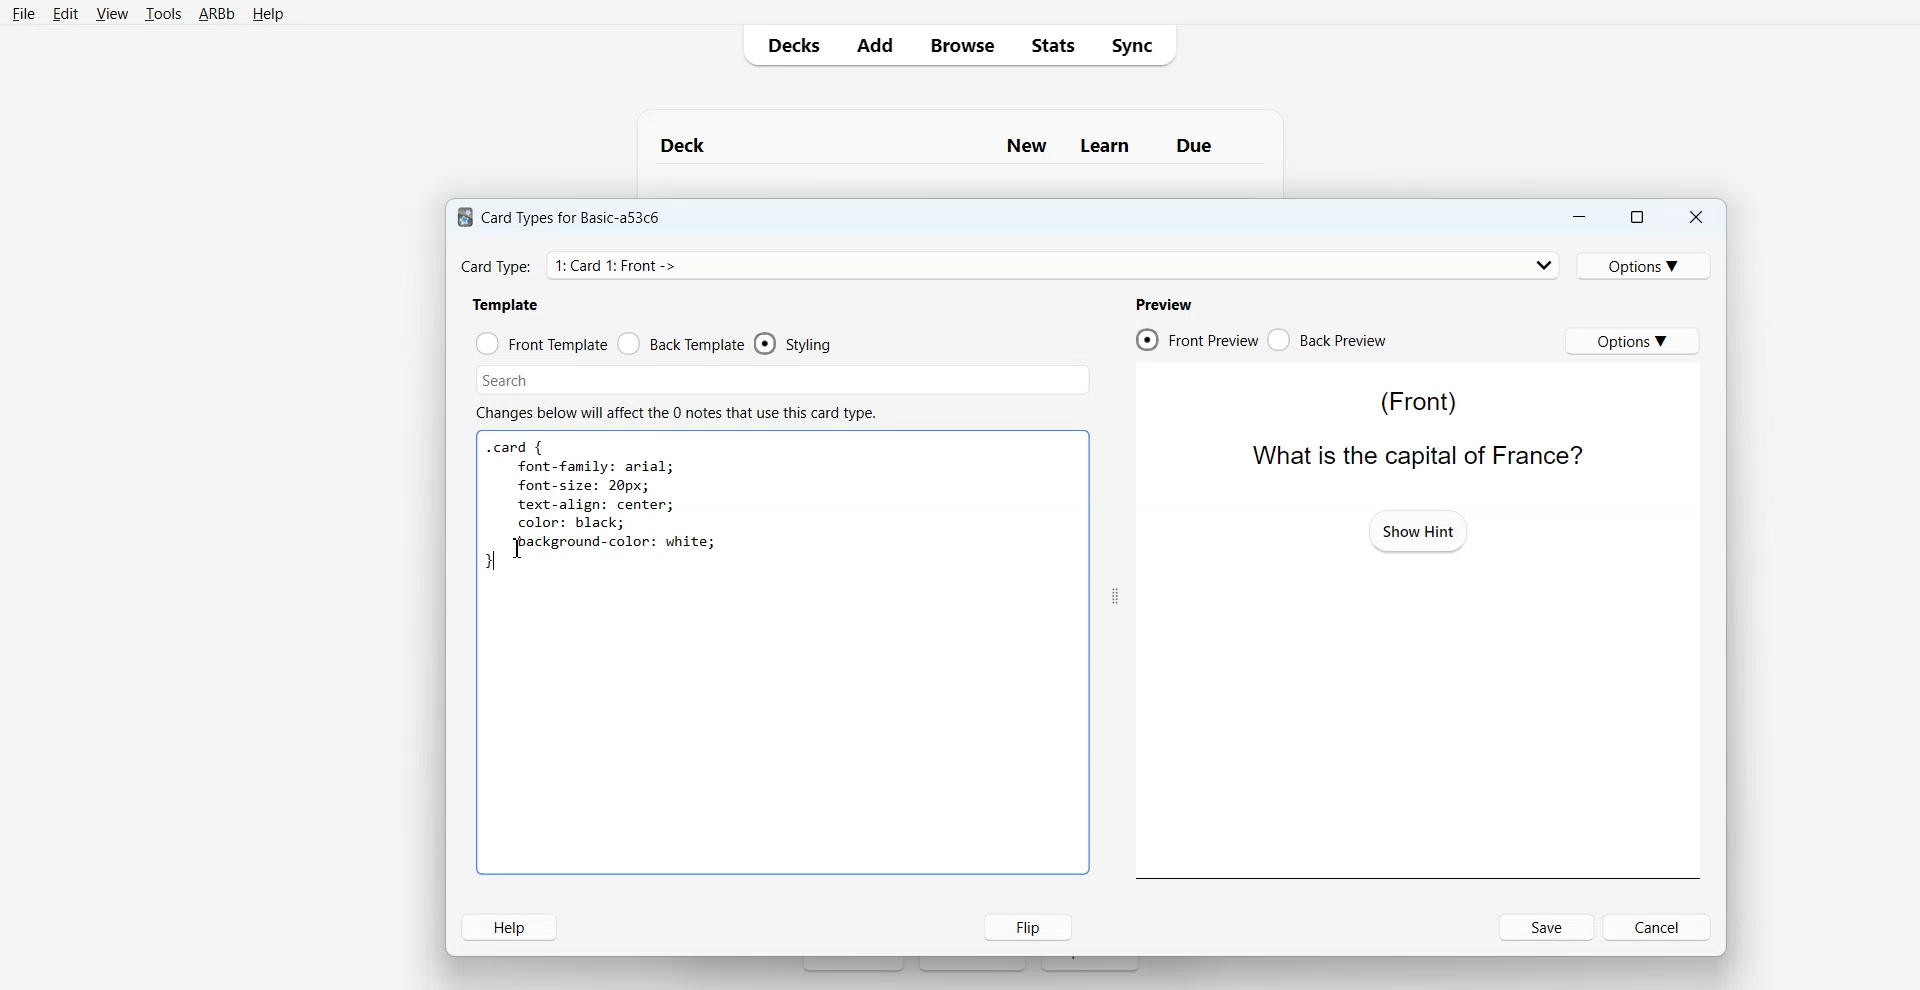 This screenshot has height=990, width=1920. Describe the element at coordinates (947, 145) in the screenshot. I see `Deck New Learn Due` at that location.